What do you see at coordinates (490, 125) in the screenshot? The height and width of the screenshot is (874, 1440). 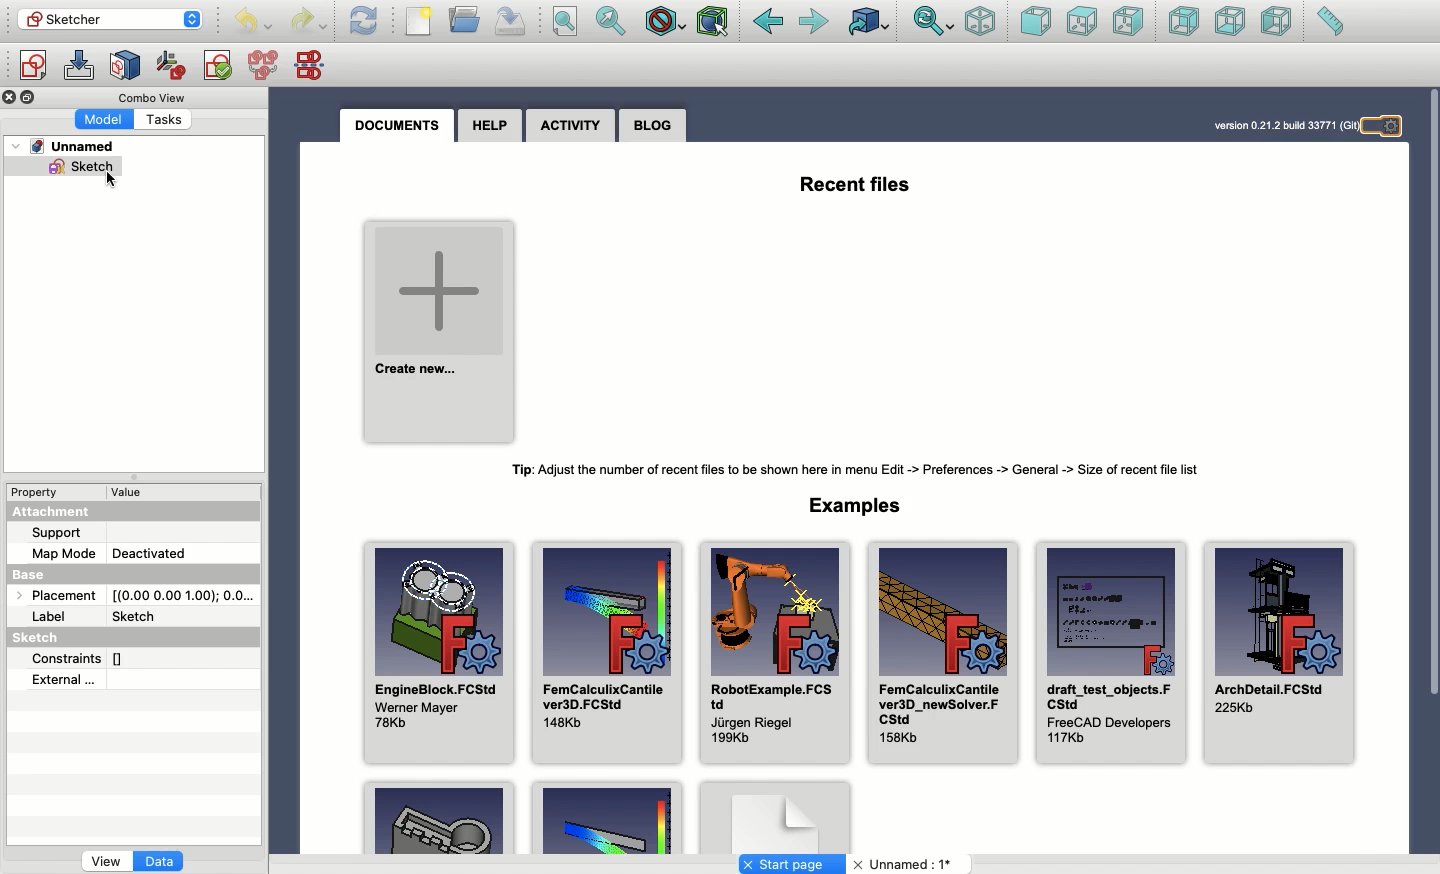 I see `Help` at bounding box center [490, 125].